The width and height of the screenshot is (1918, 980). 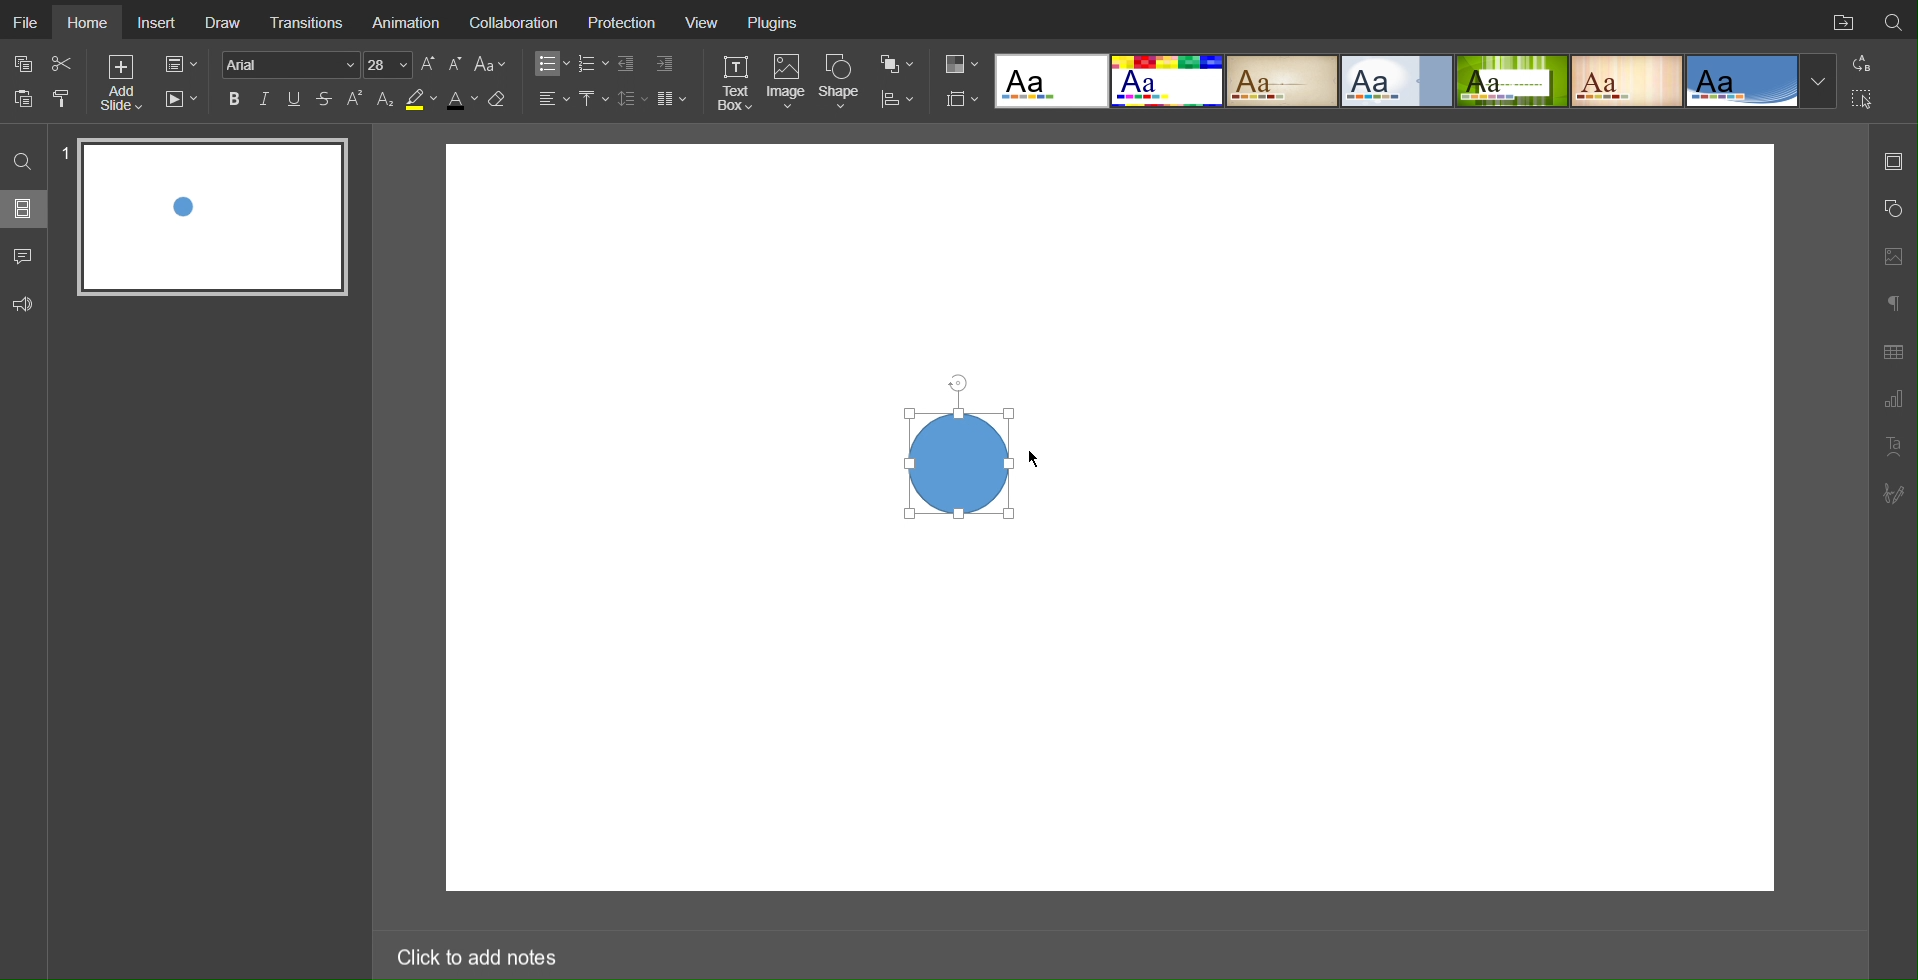 I want to click on slide number, so click(x=65, y=153).